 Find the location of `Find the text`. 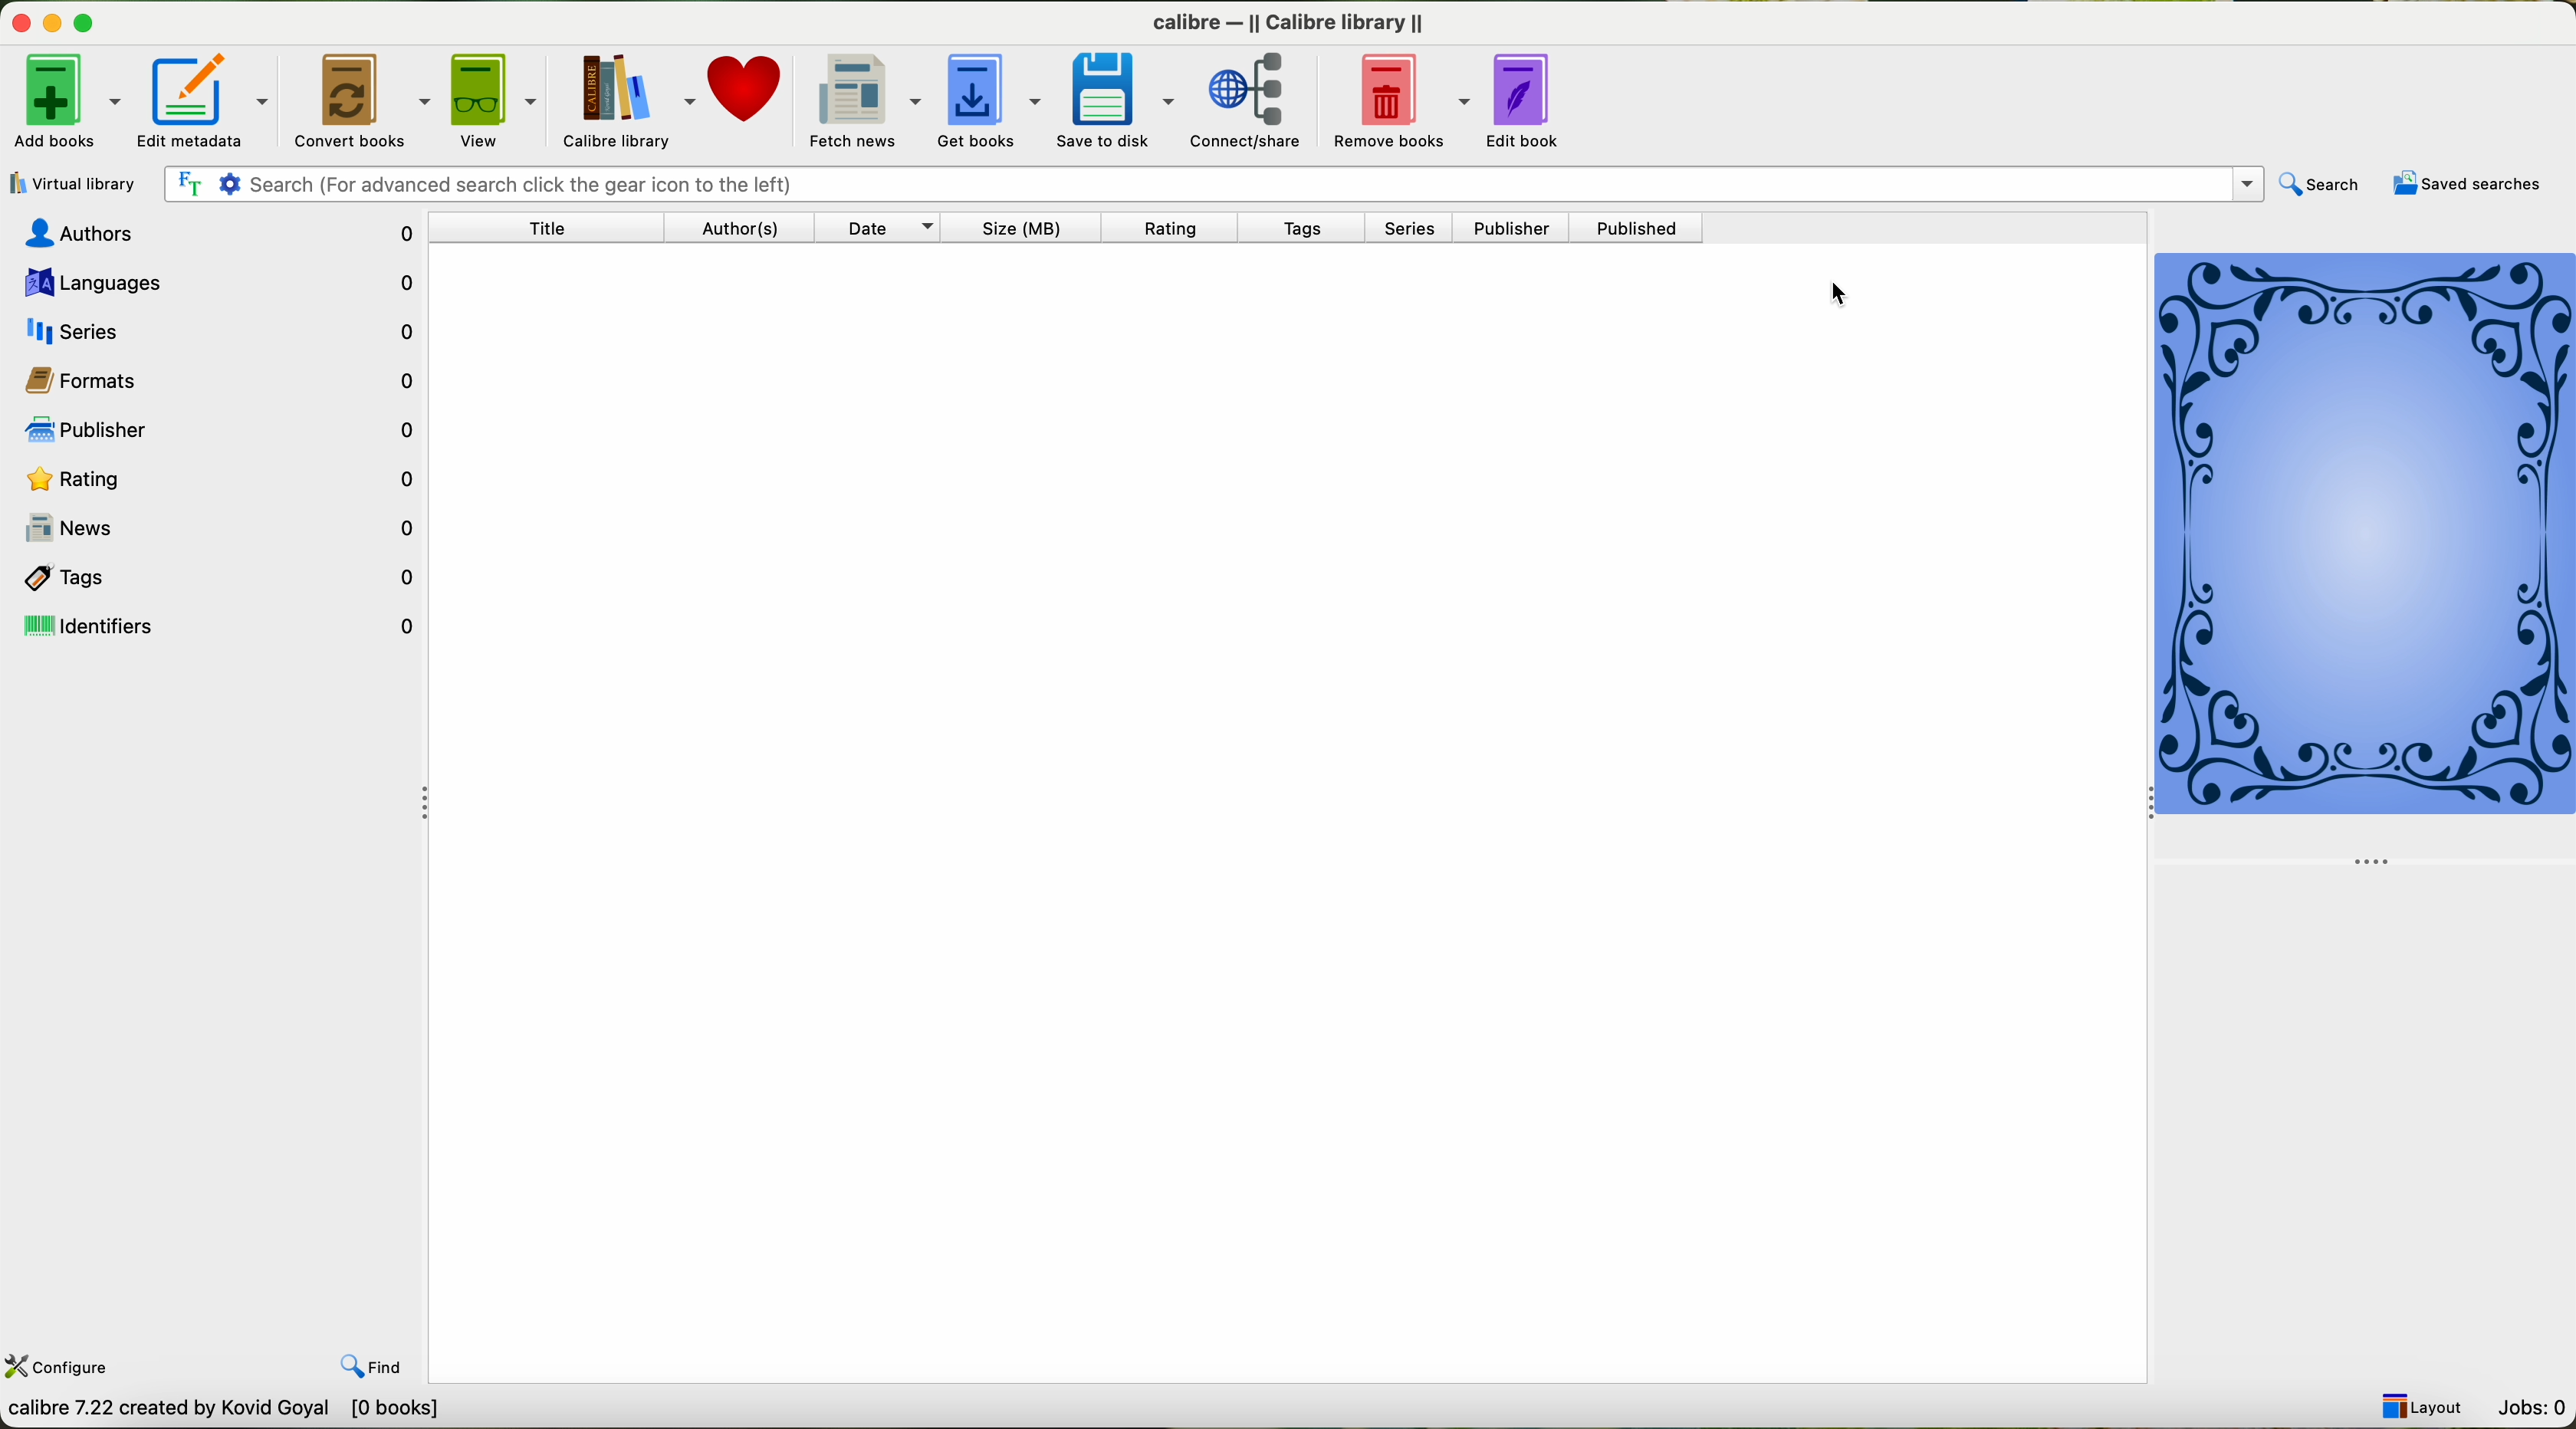

Find the text is located at coordinates (187, 181).